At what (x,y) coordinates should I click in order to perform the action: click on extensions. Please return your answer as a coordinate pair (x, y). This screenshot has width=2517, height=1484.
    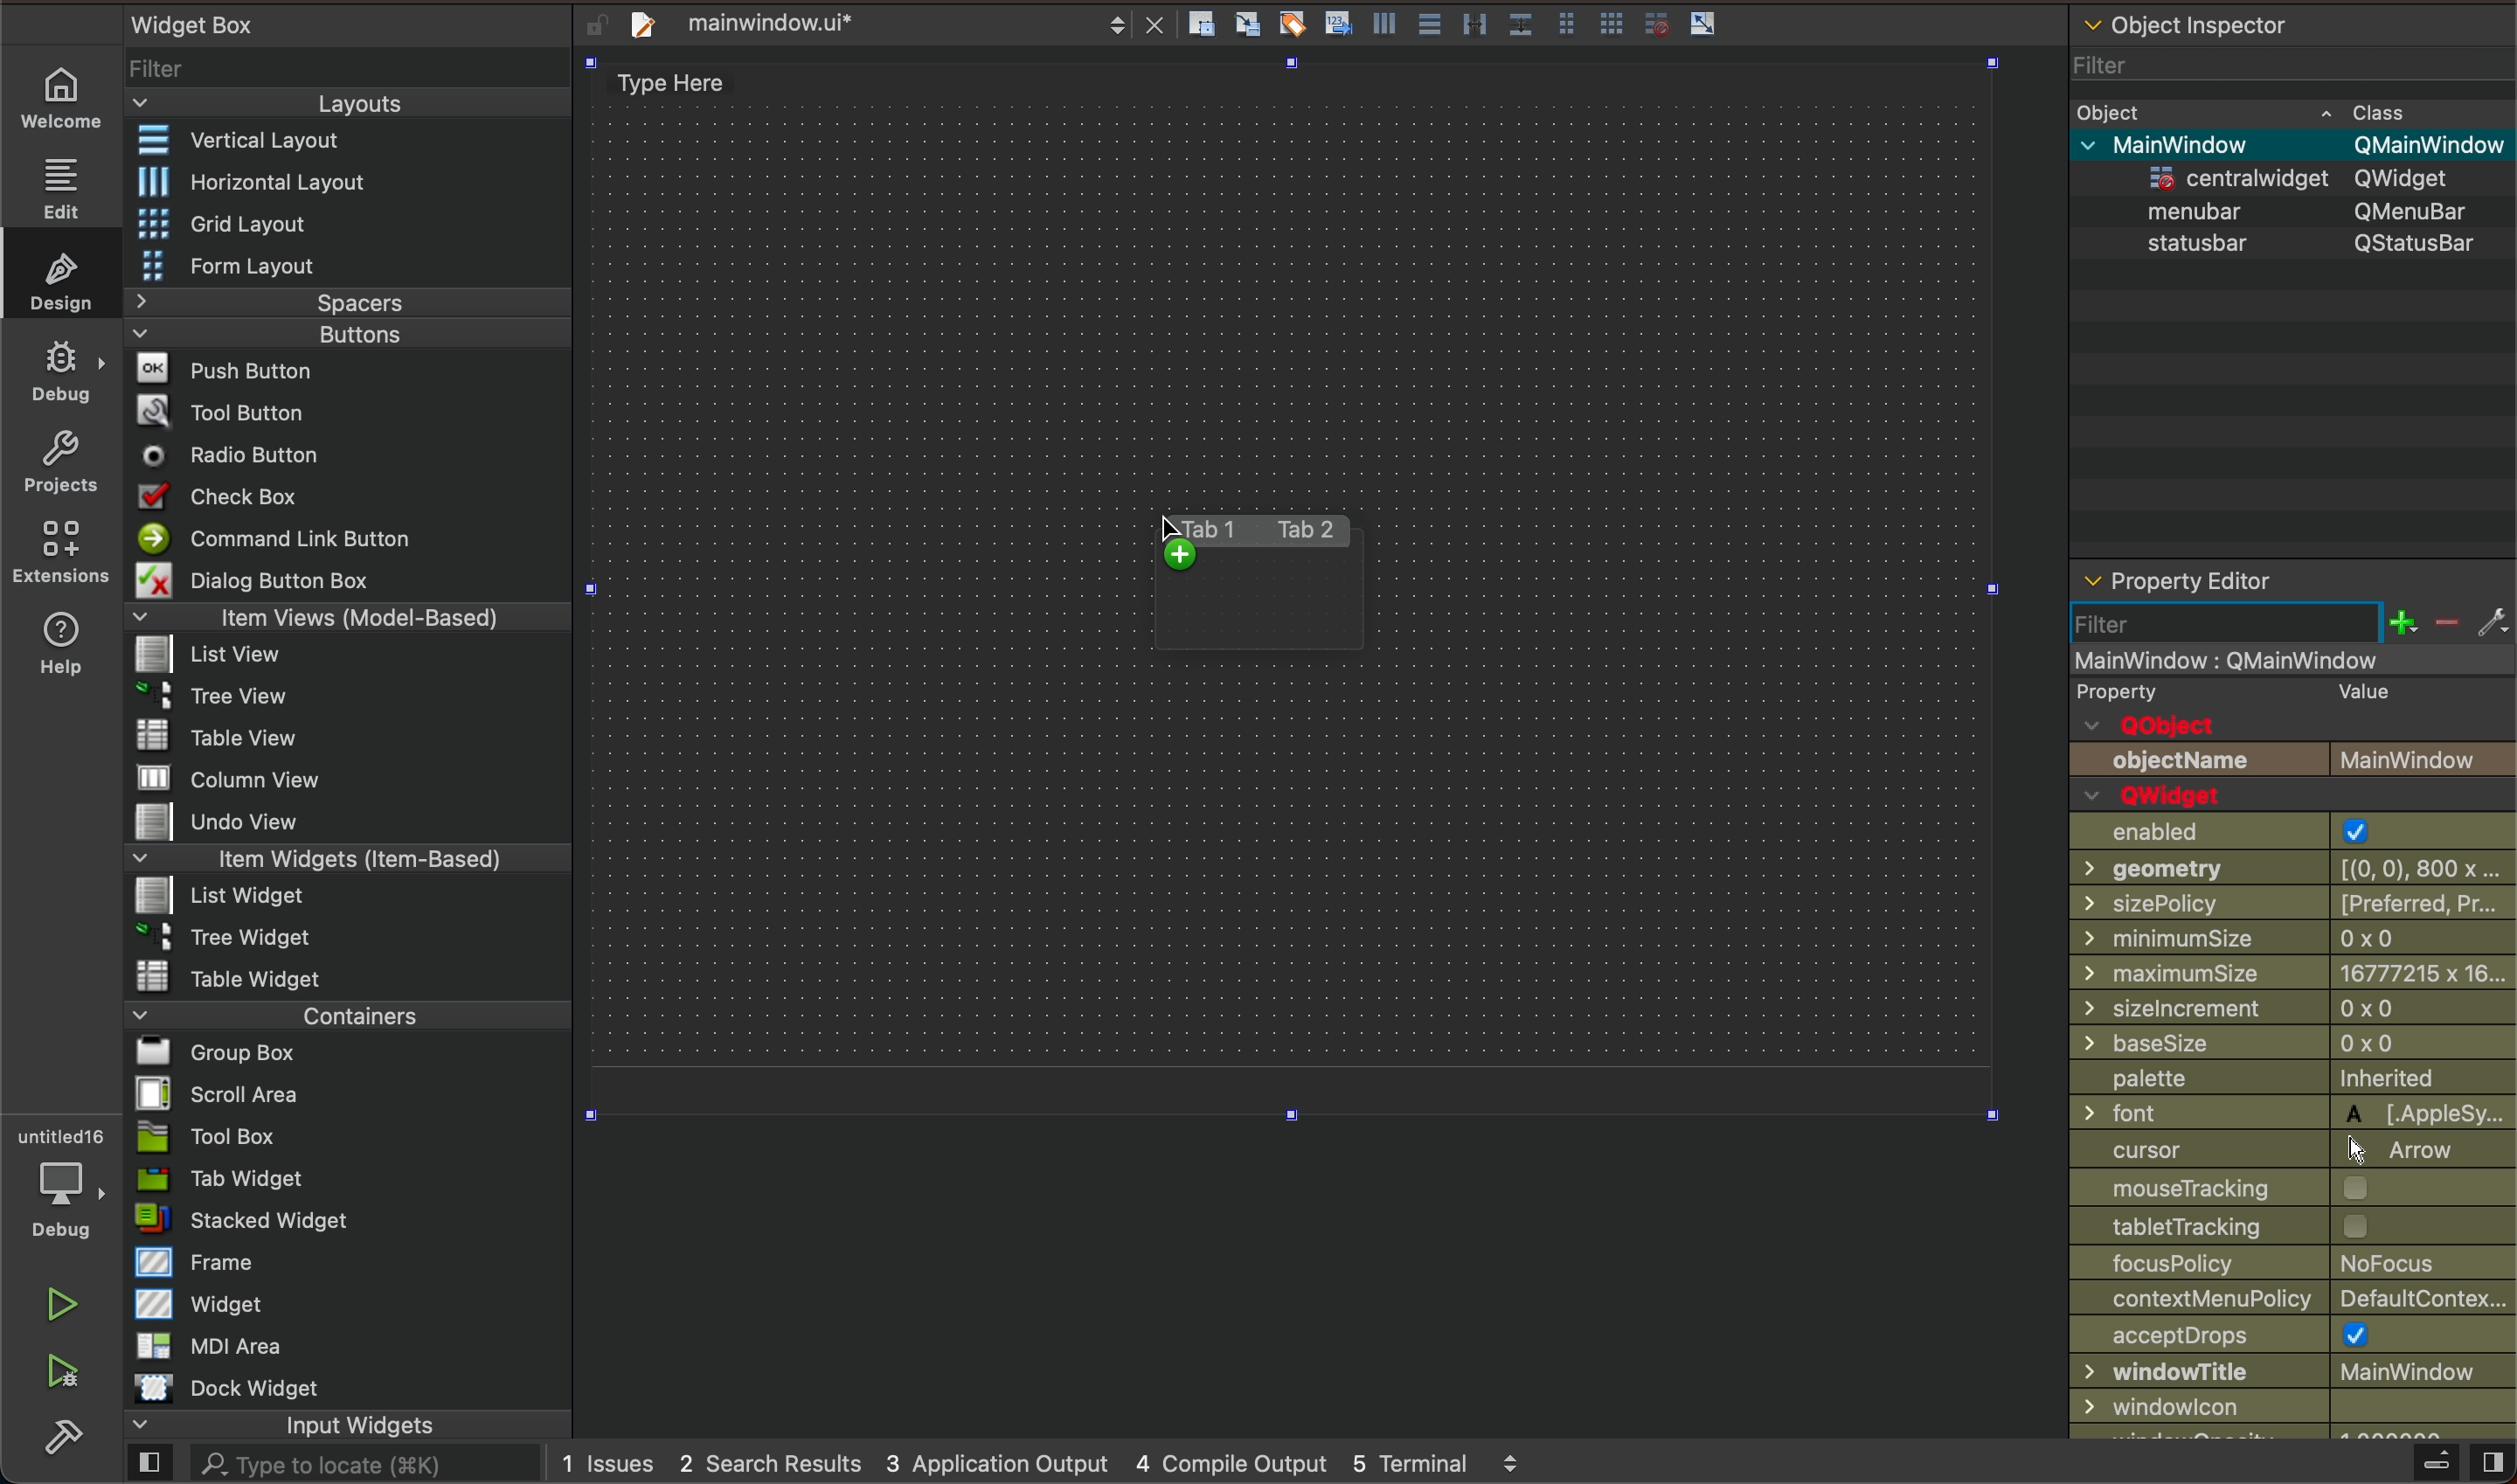
    Looking at the image, I should click on (65, 548).